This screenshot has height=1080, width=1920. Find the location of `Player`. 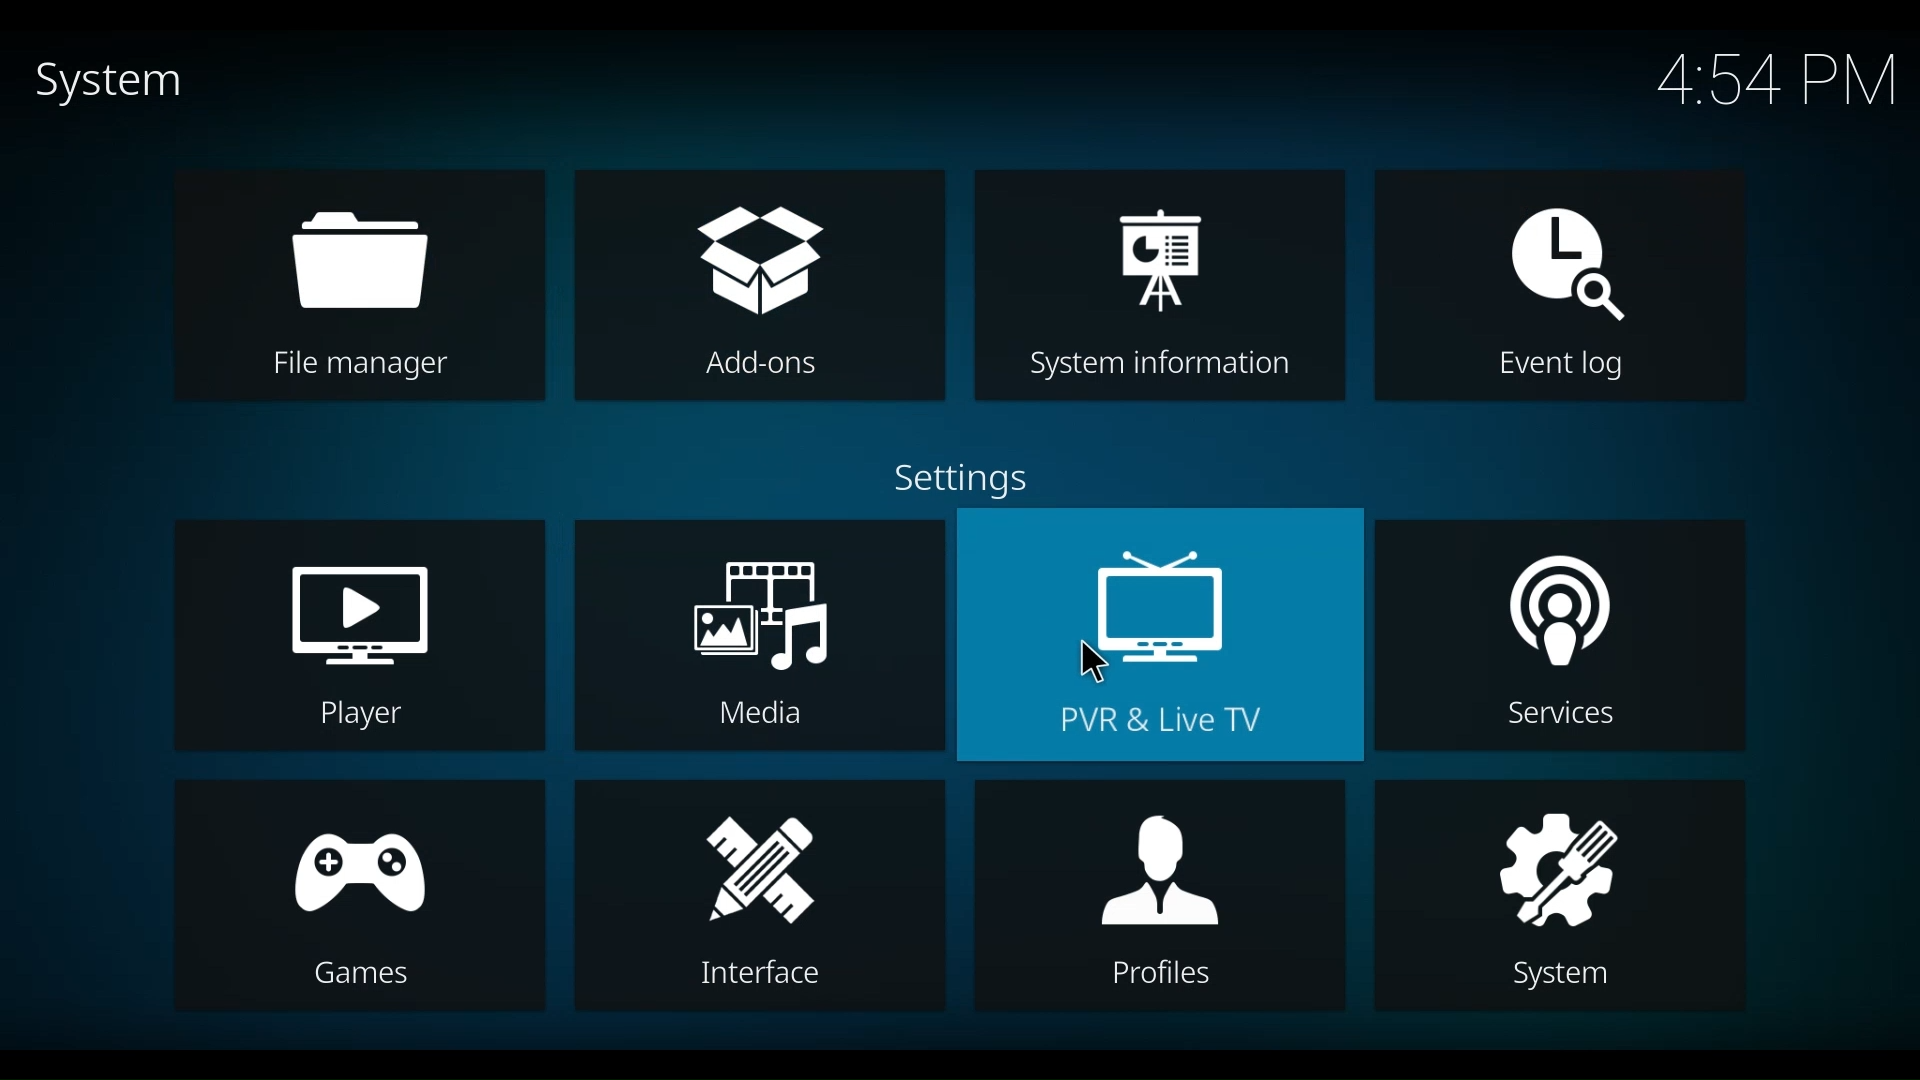

Player is located at coordinates (358, 634).